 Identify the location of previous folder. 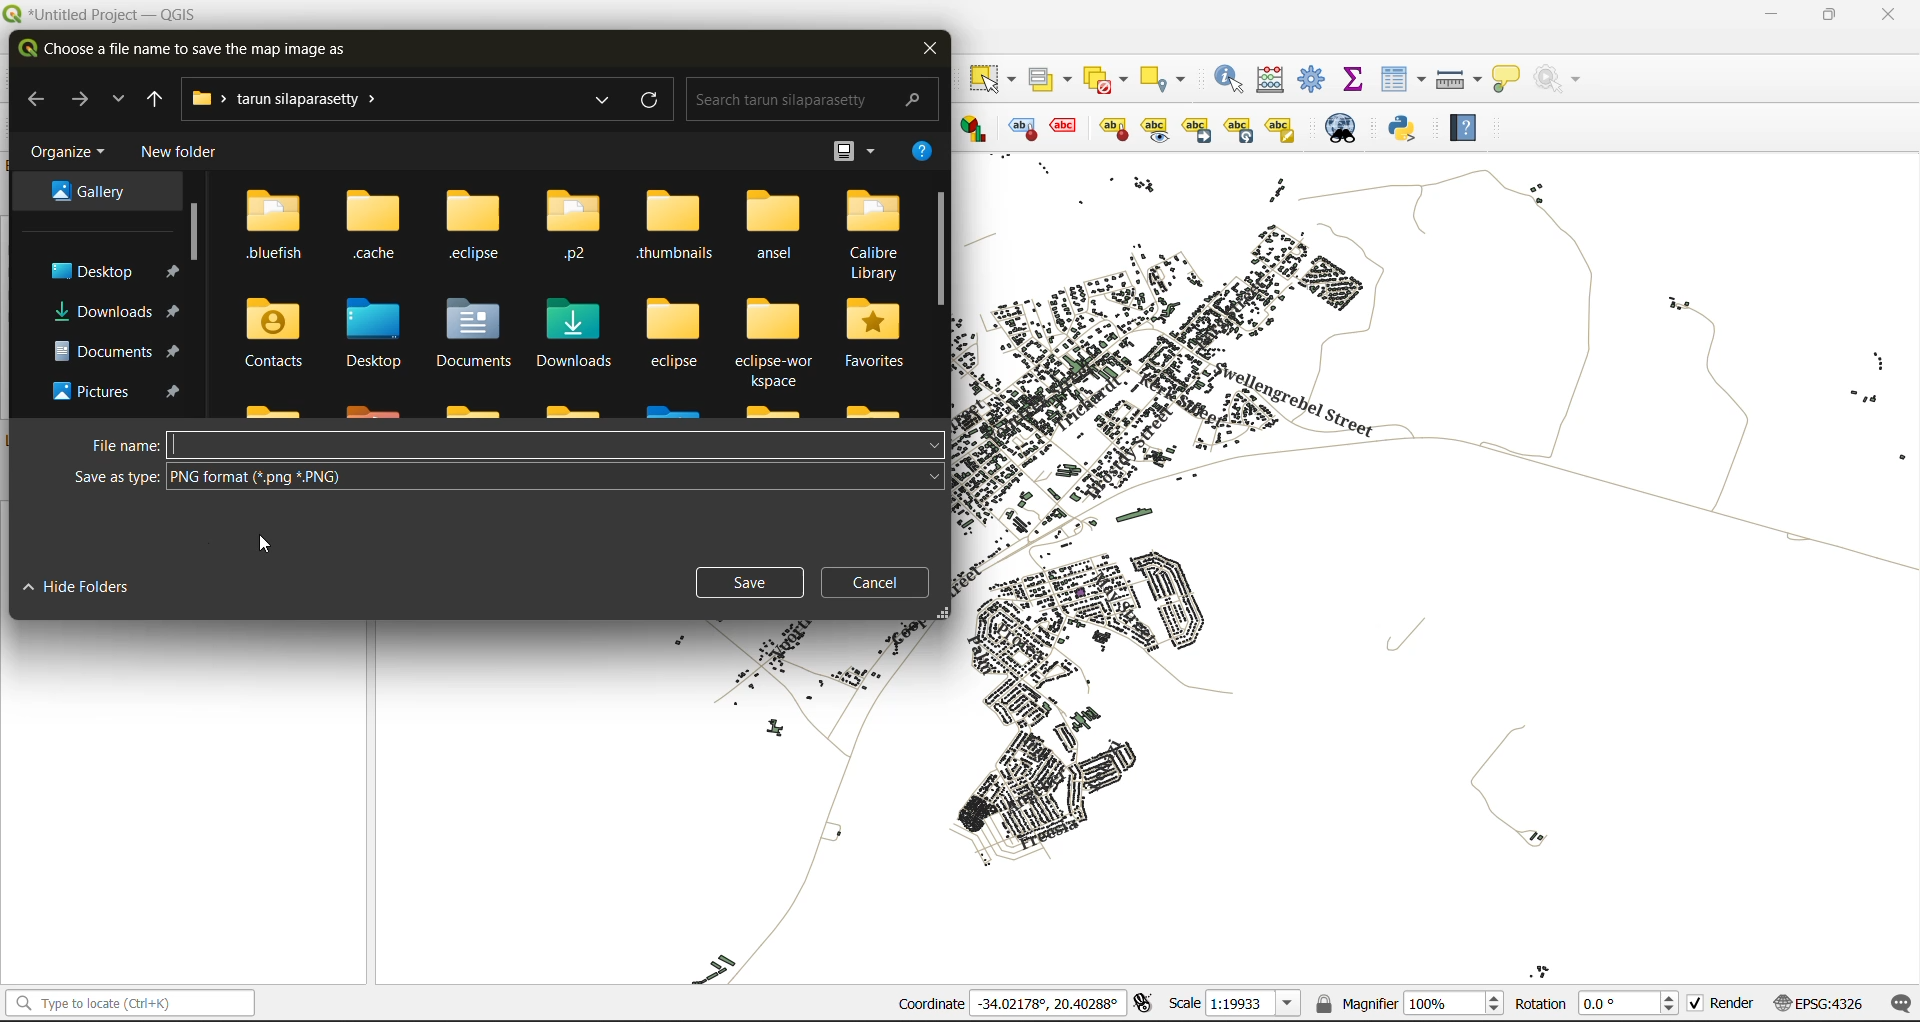
(149, 99).